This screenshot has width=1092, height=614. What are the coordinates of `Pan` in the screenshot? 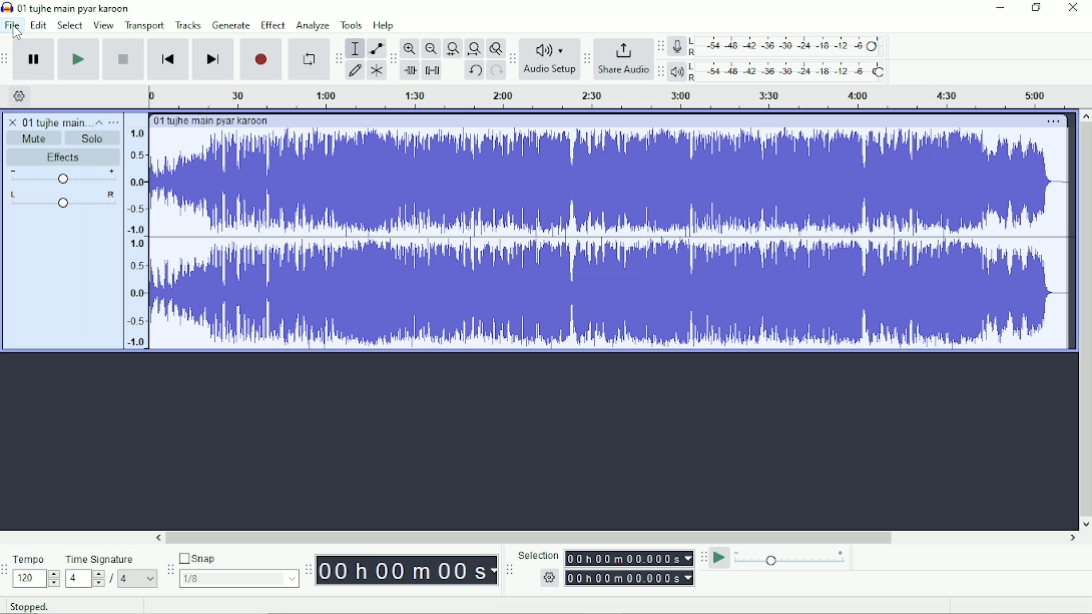 It's located at (61, 202).